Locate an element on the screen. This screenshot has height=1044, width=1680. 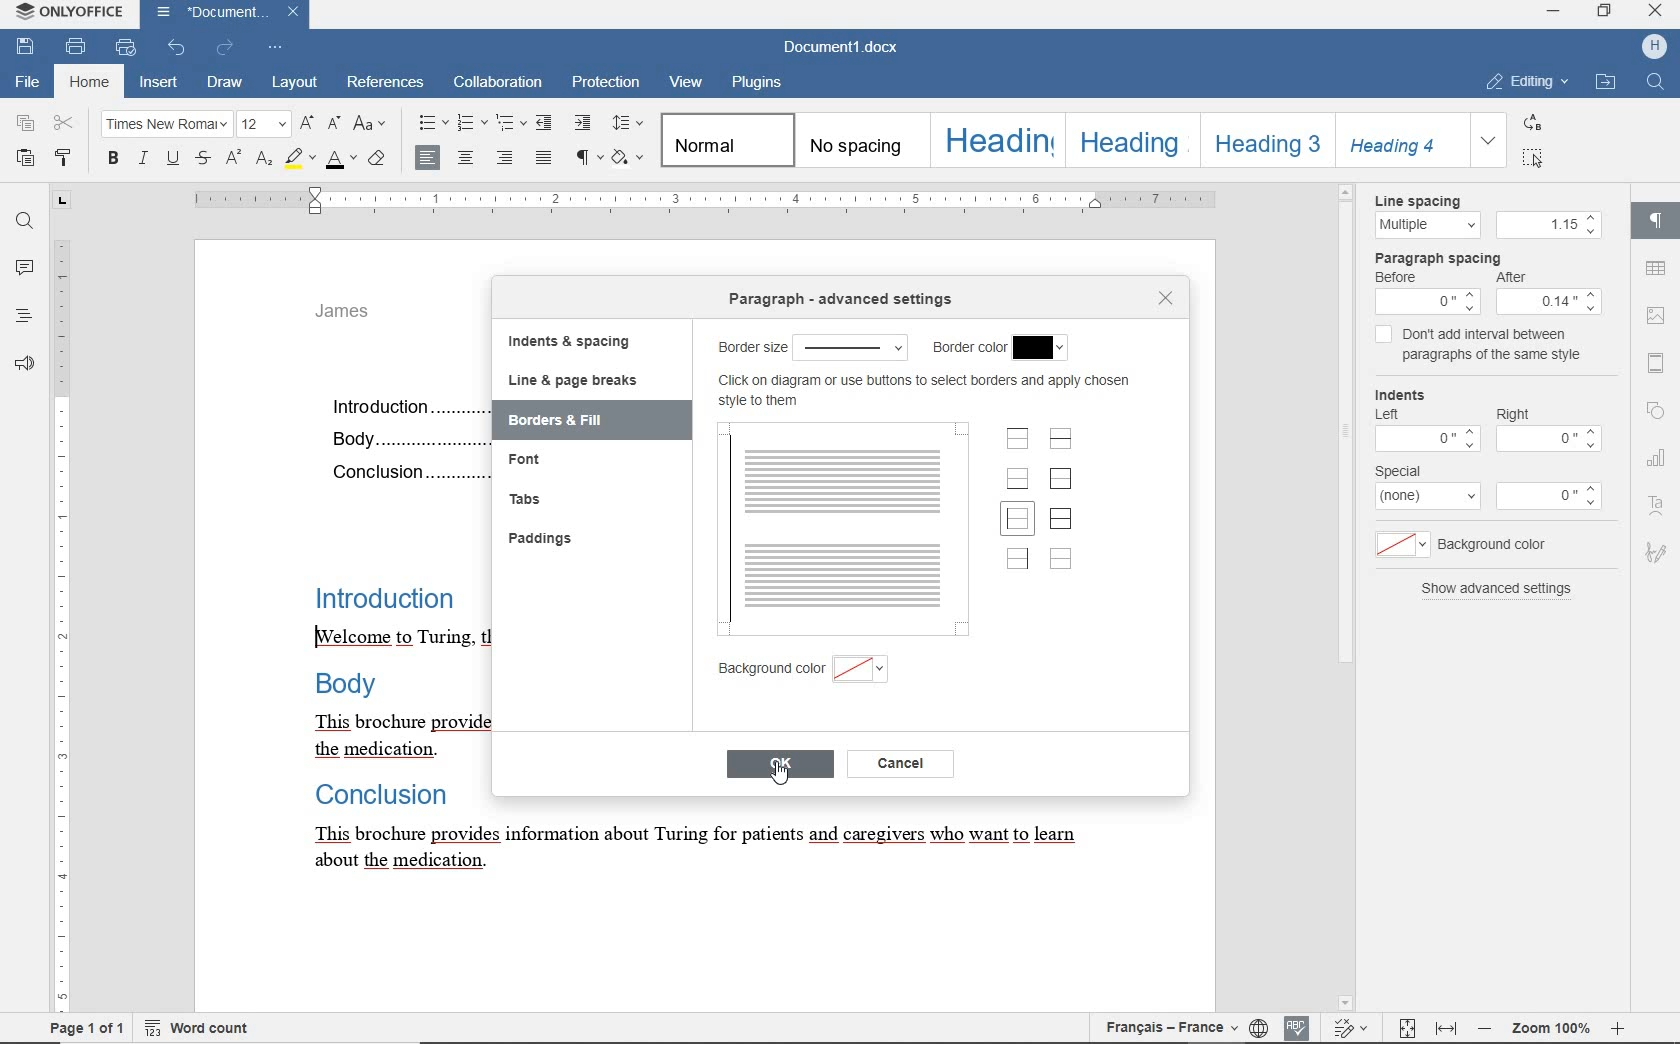
increase indent is located at coordinates (583, 124).